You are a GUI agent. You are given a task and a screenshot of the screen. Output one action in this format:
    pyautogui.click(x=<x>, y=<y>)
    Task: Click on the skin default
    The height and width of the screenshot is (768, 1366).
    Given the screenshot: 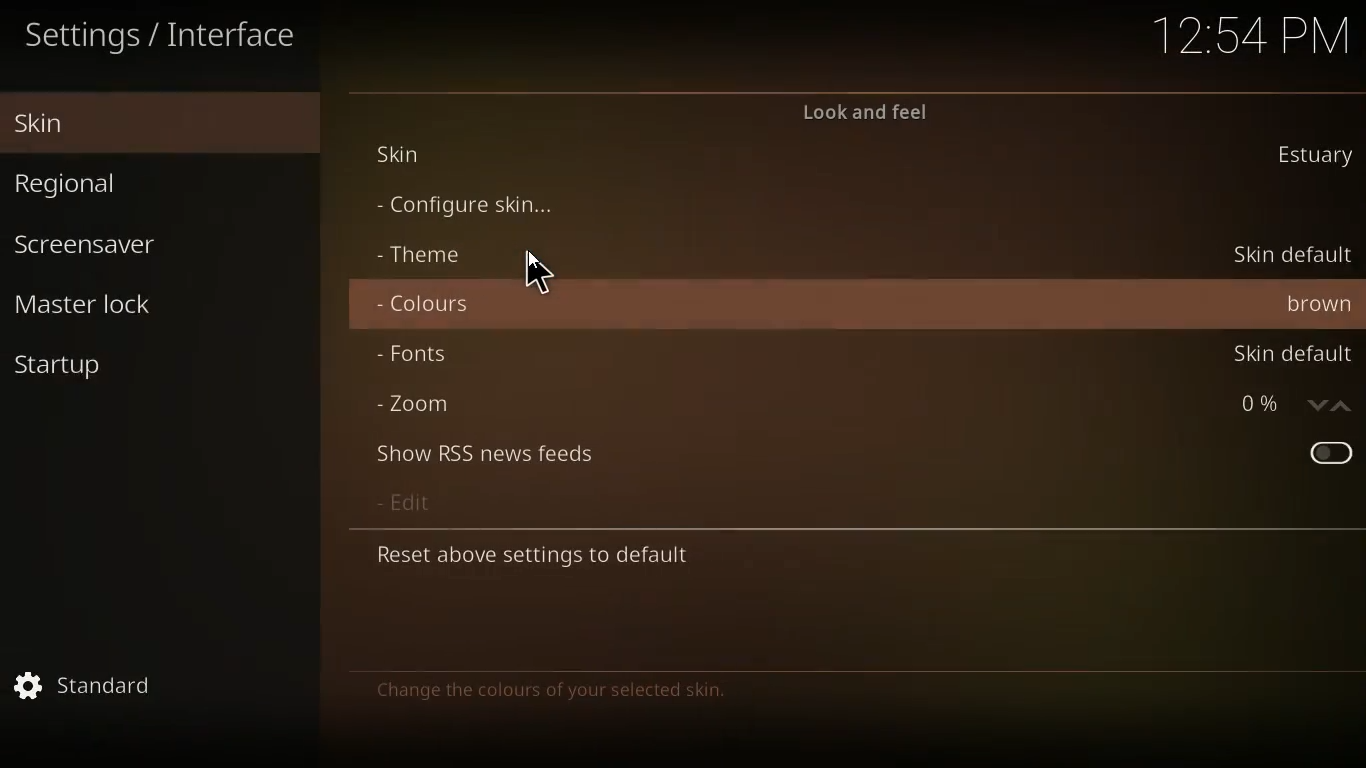 What is the action you would take?
    pyautogui.click(x=1289, y=256)
    